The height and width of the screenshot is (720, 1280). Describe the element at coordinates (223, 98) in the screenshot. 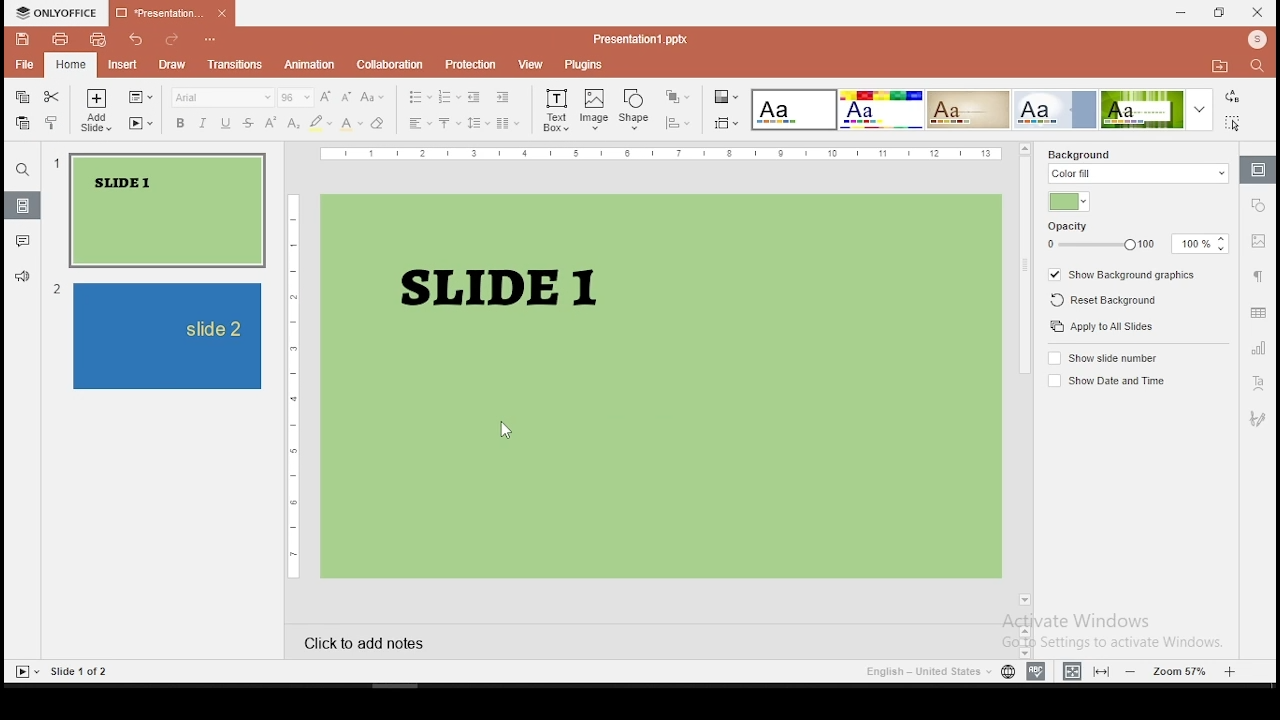

I see `font` at that location.